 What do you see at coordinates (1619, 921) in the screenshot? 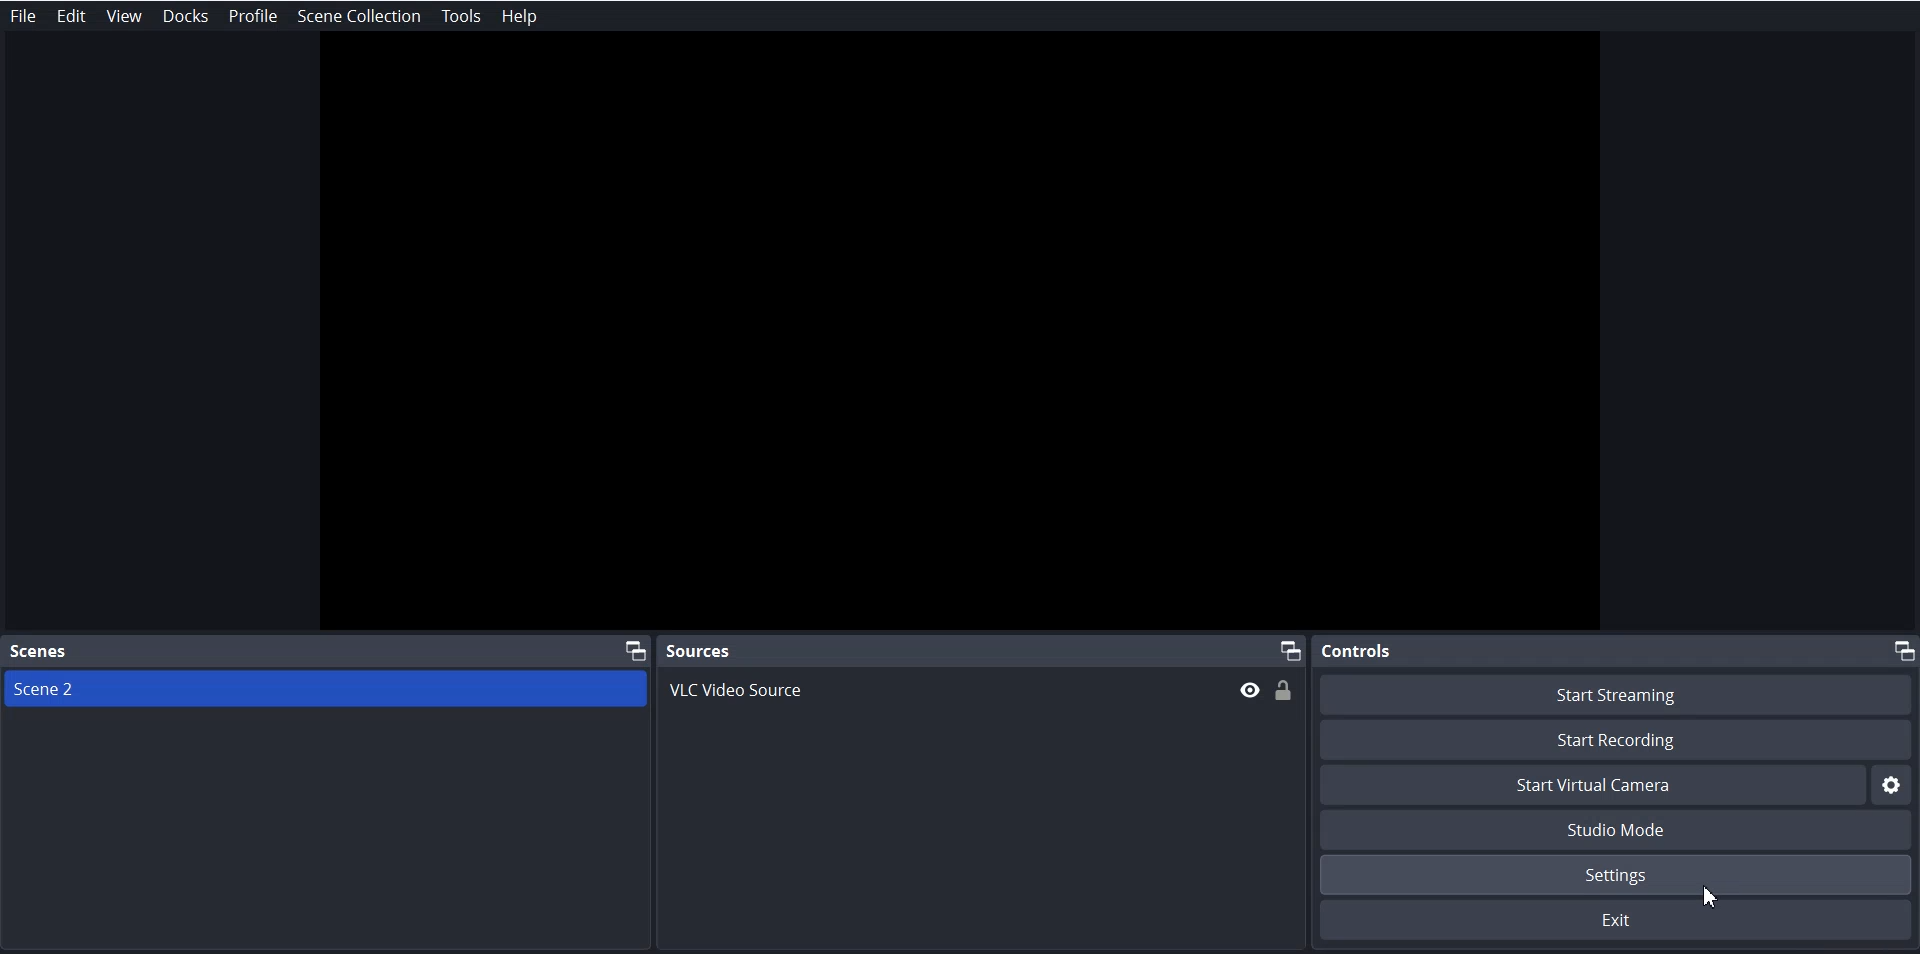
I see `Exit` at bounding box center [1619, 921].